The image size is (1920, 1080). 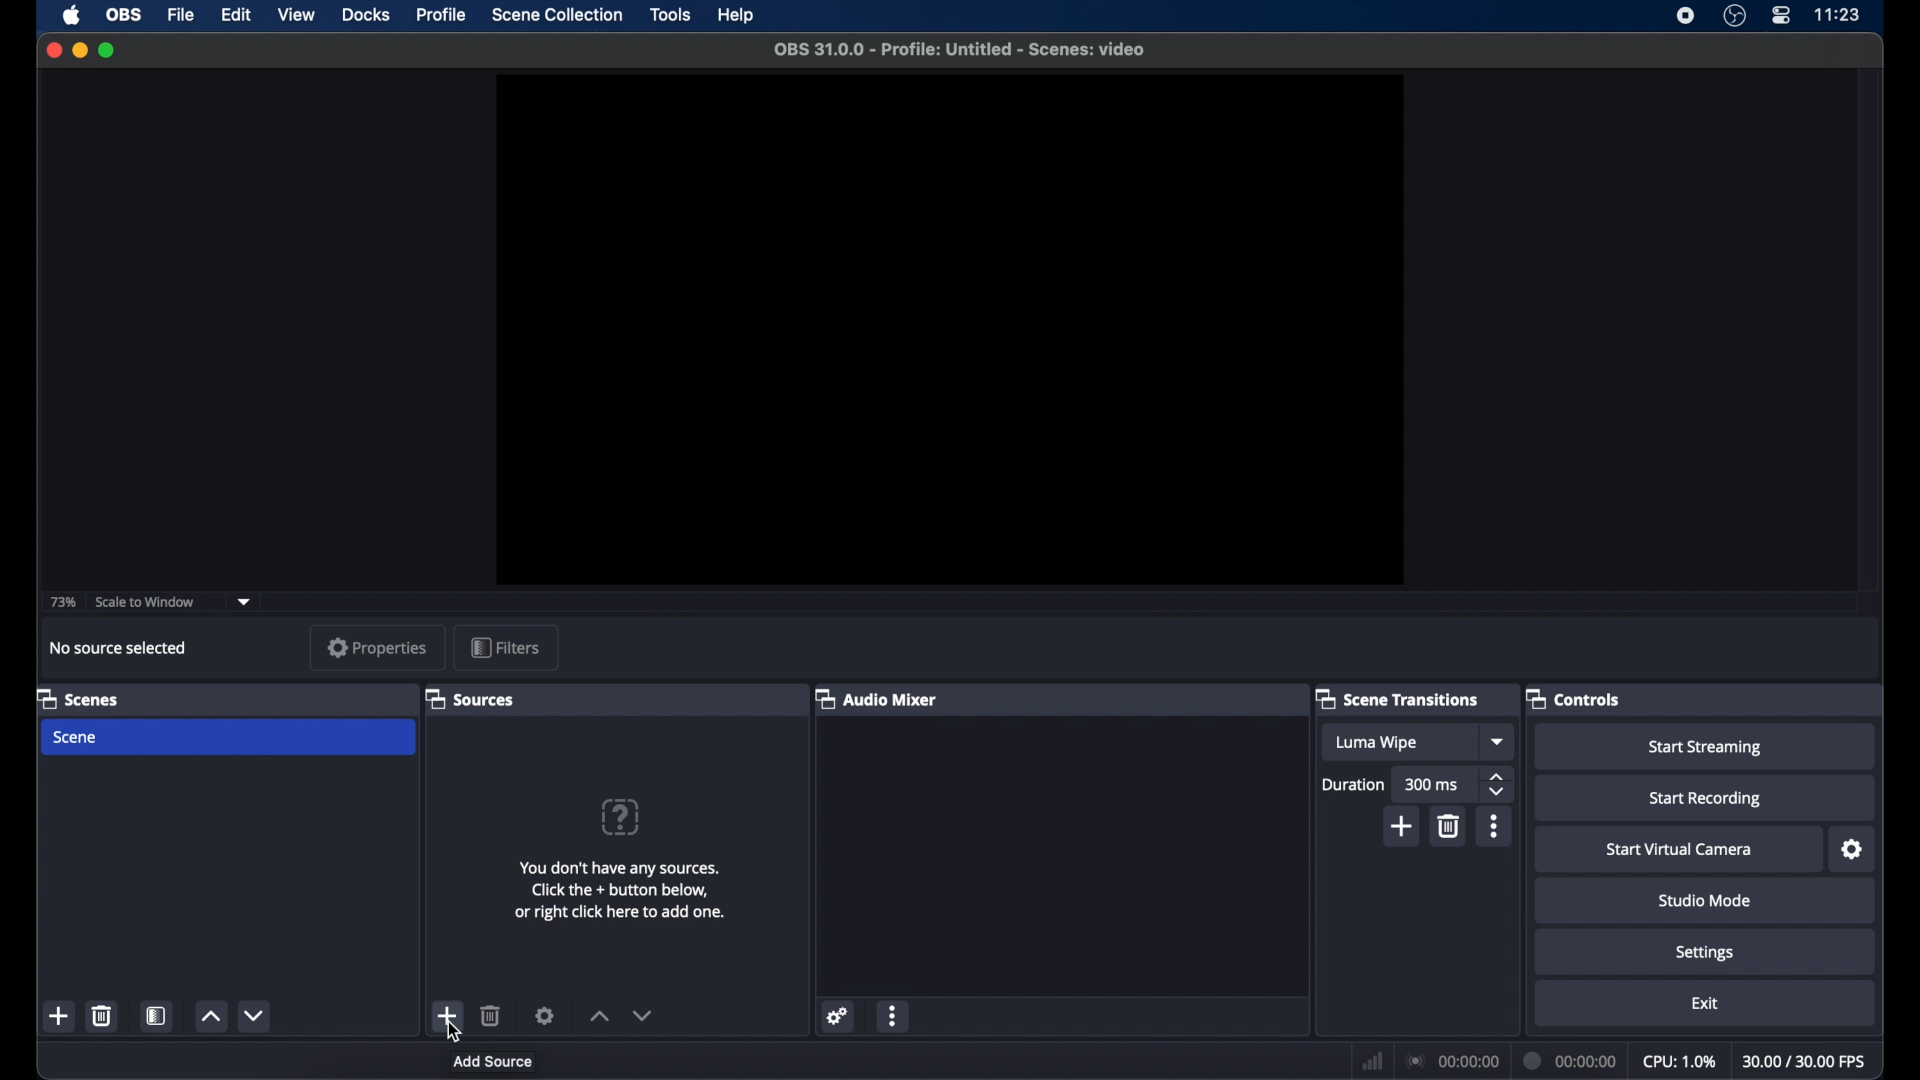 What do you see at coordinates (1705, 900) in the screenshot?
I see `studio  mode` at bounding box center [1705, 900].